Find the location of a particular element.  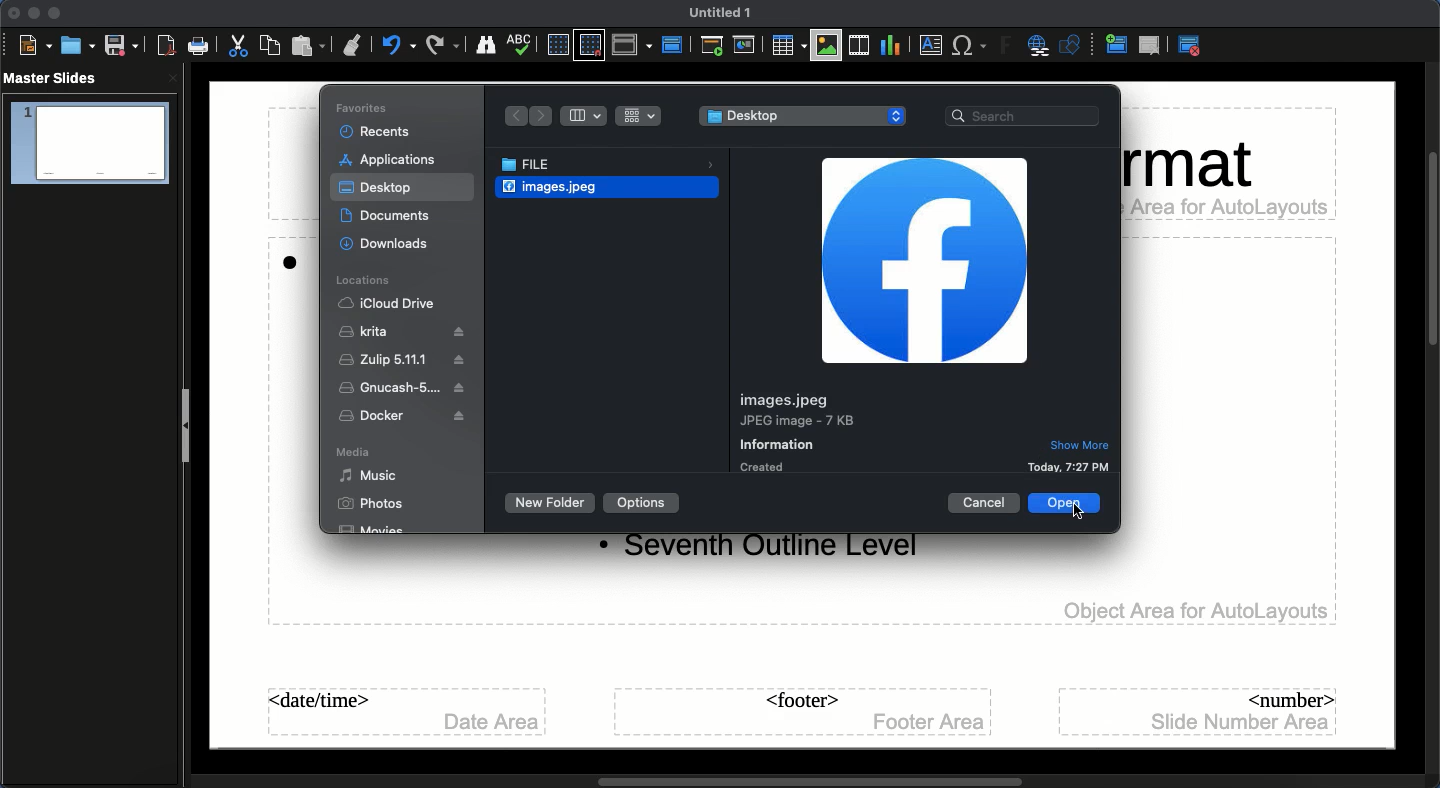

Slide panel is located at coordinates (186, 427).